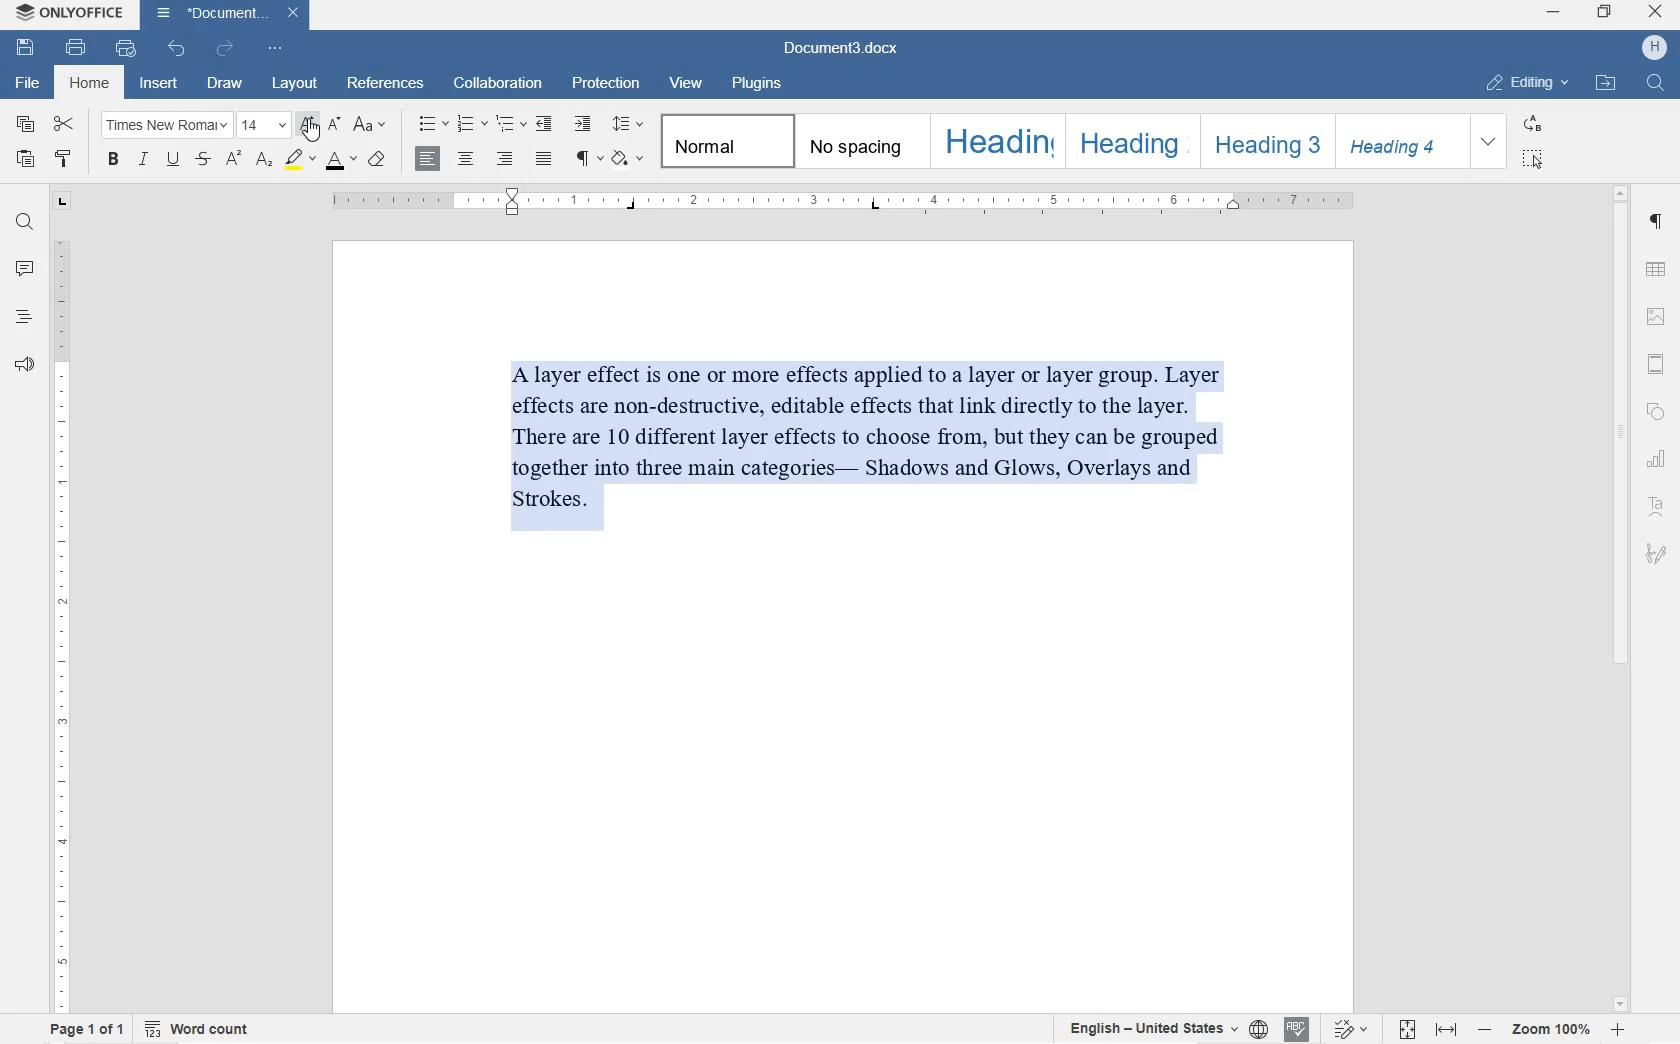 Image resolution: width=1680 pixels, height=1044 pixels. Describe the element at coordinates (25, 318) in the screenshot. I see `headings` at that location.